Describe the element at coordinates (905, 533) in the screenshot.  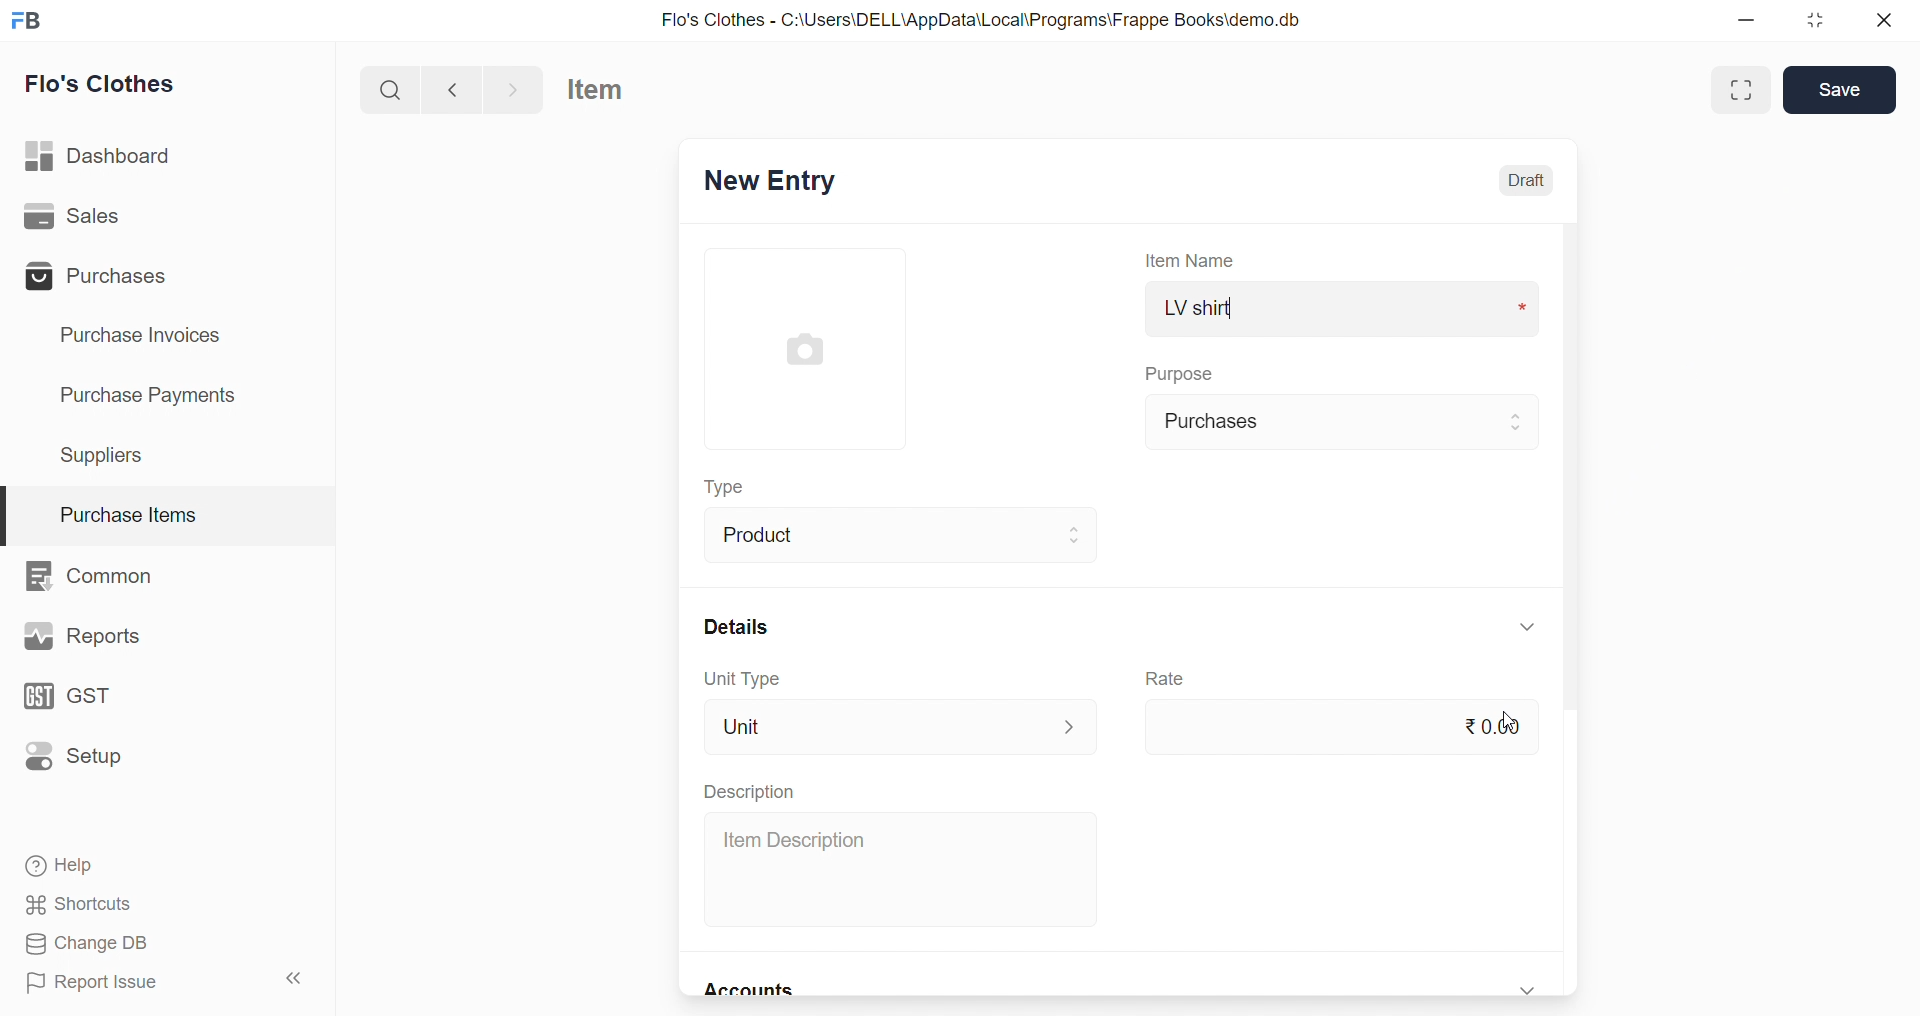
I see `Product` at that location.